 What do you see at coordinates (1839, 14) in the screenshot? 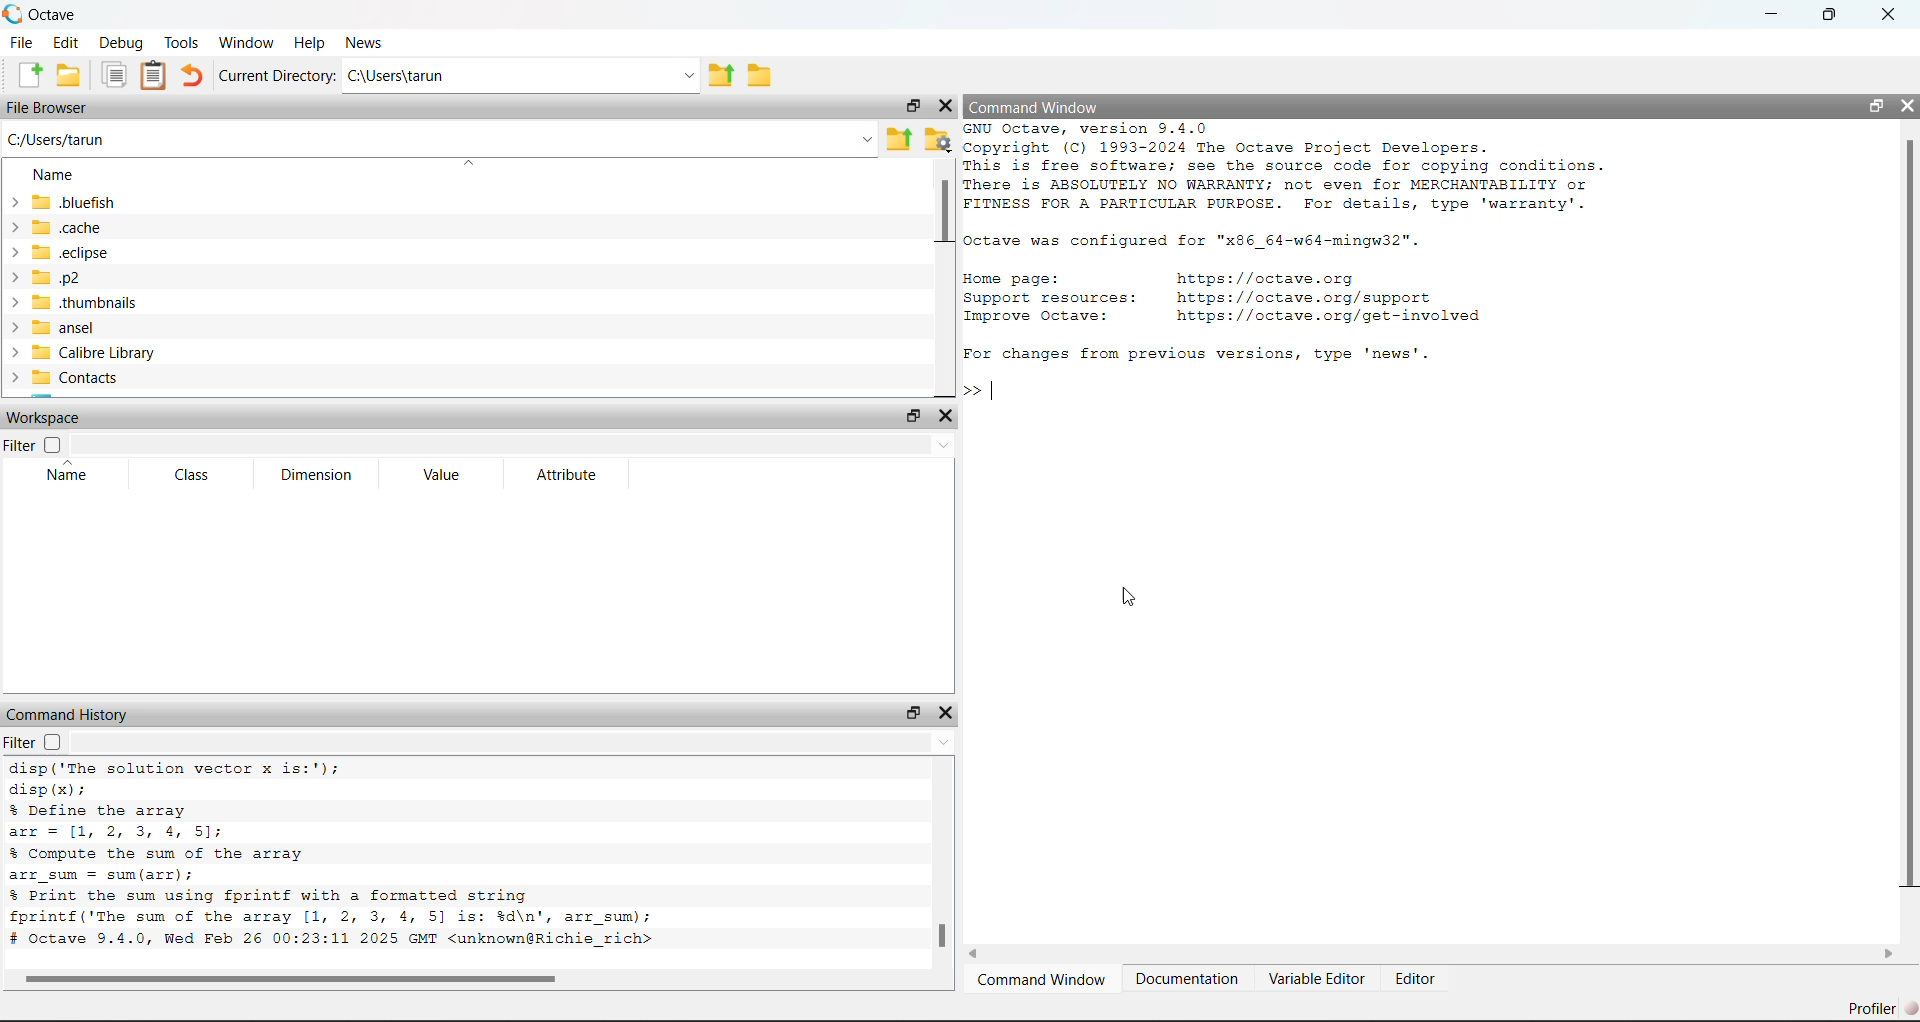
I see `Maximize` at bounding box center [1839, 14].